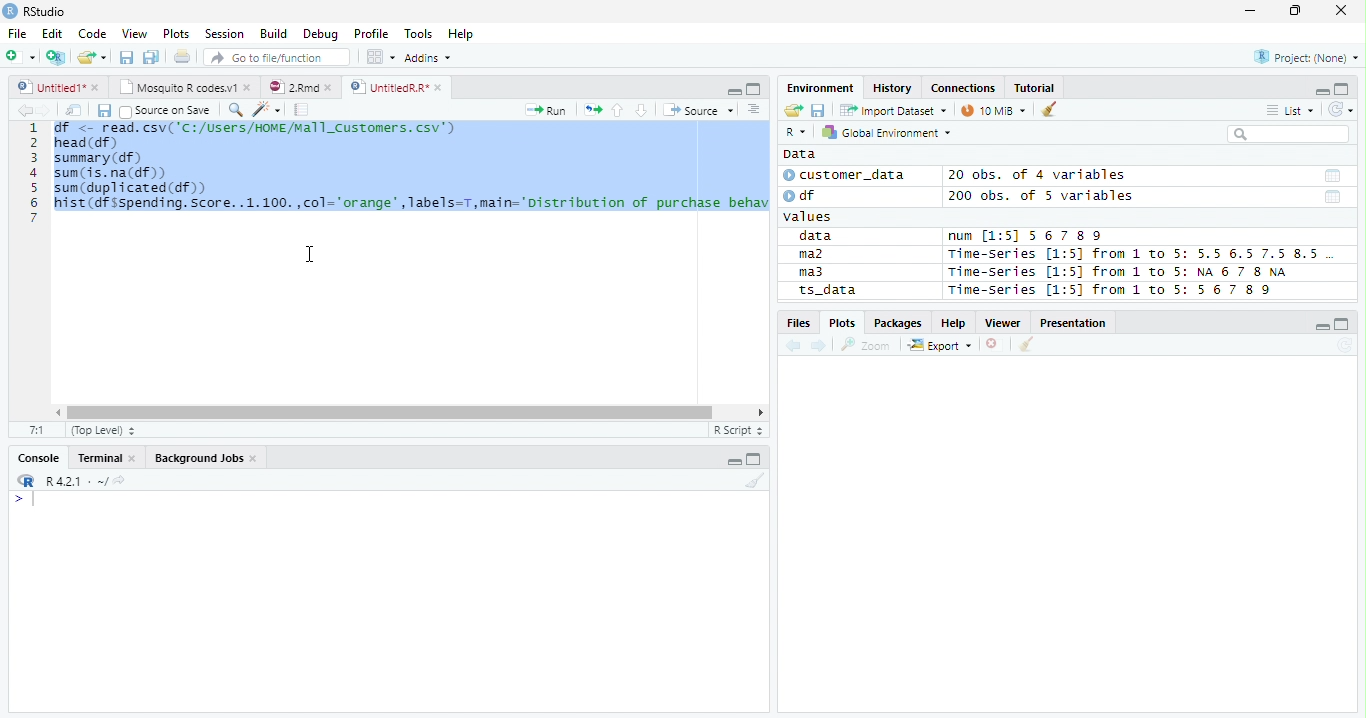 This screenshot has width=1366, height=718. I want to click on Background jobs, so click(206, 460).